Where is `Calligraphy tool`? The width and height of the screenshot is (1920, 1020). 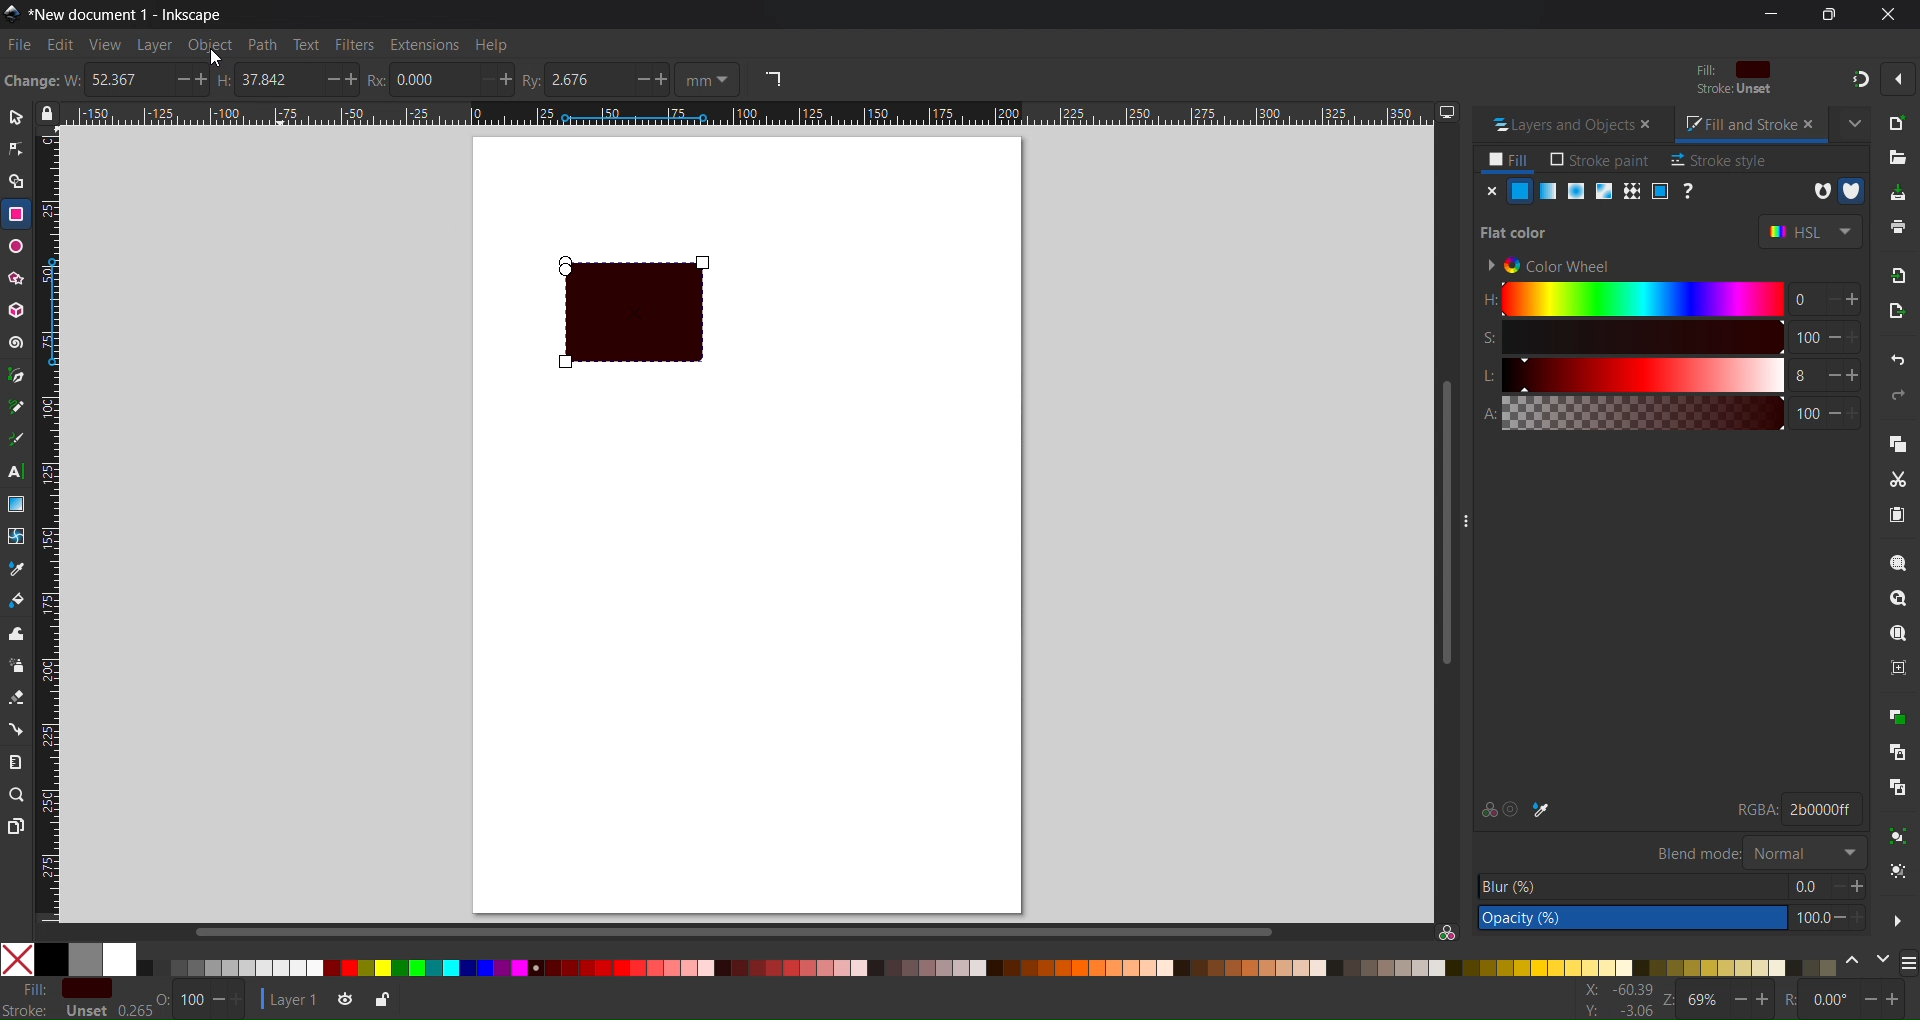
Calligraphy tool is located at coordinates (17, 436).